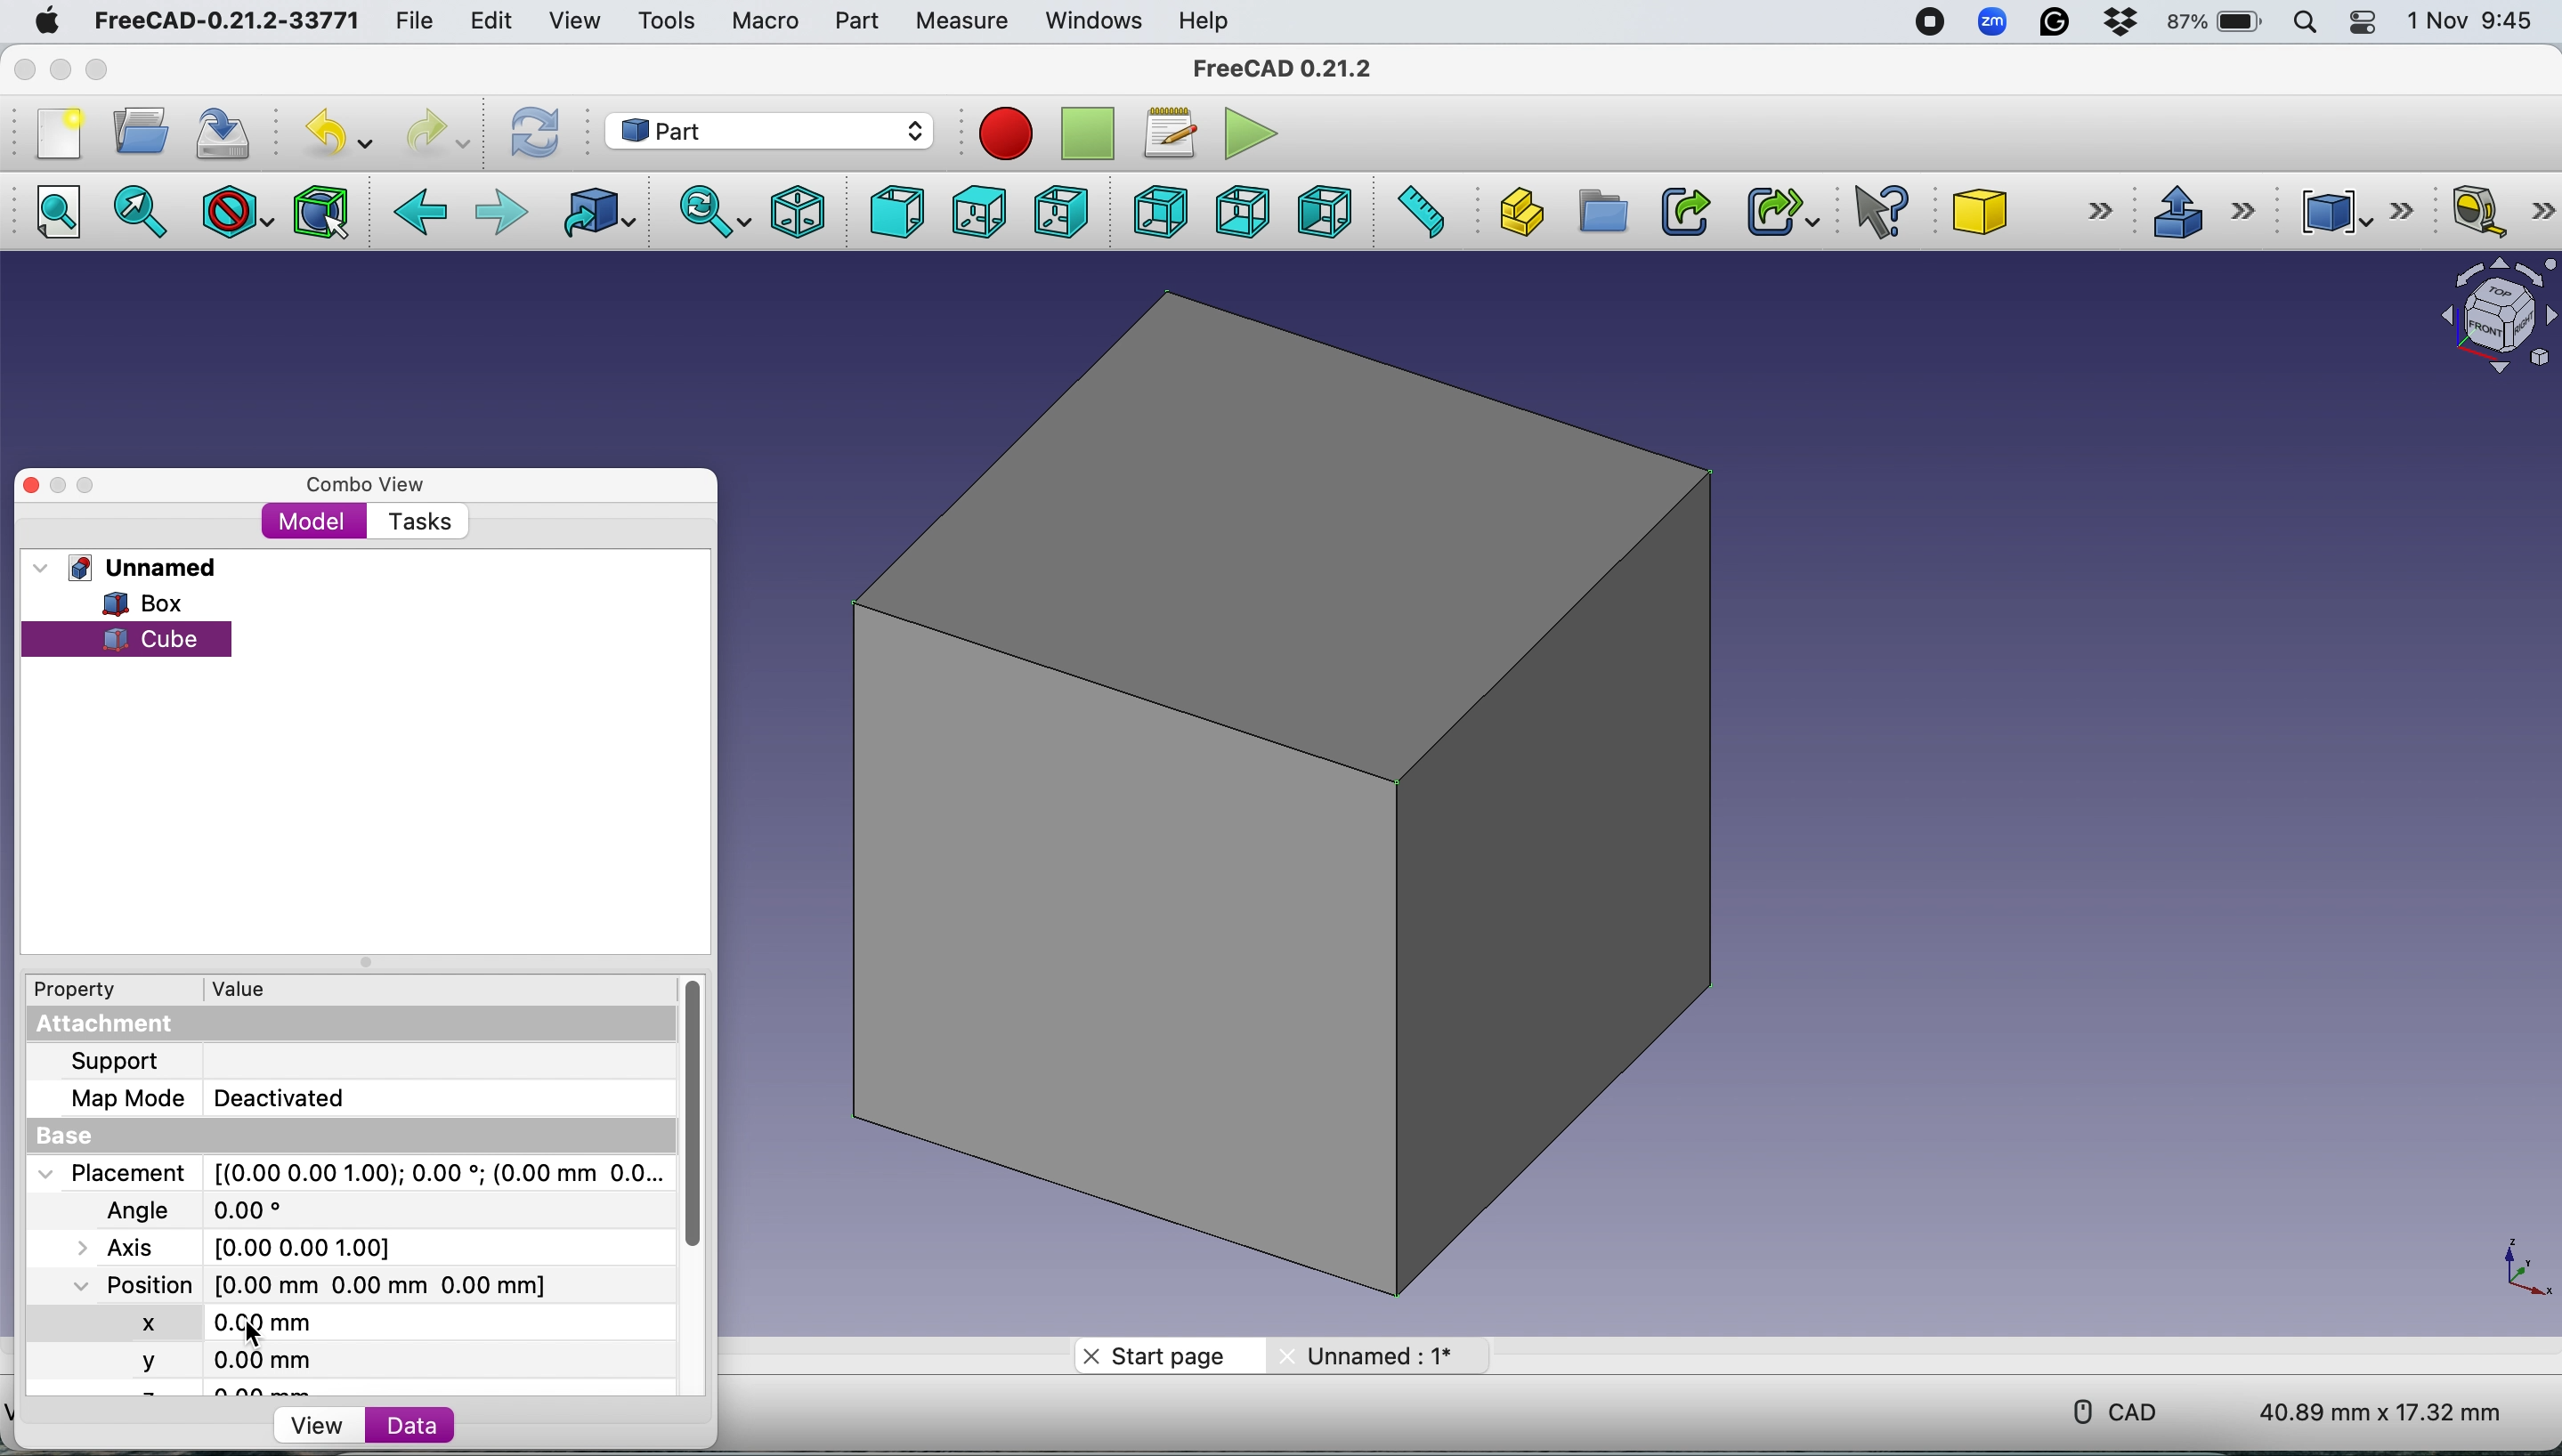  Describe the element at coordinates (1927, 23) in the screenshot. I see `screen recorder` at that location.